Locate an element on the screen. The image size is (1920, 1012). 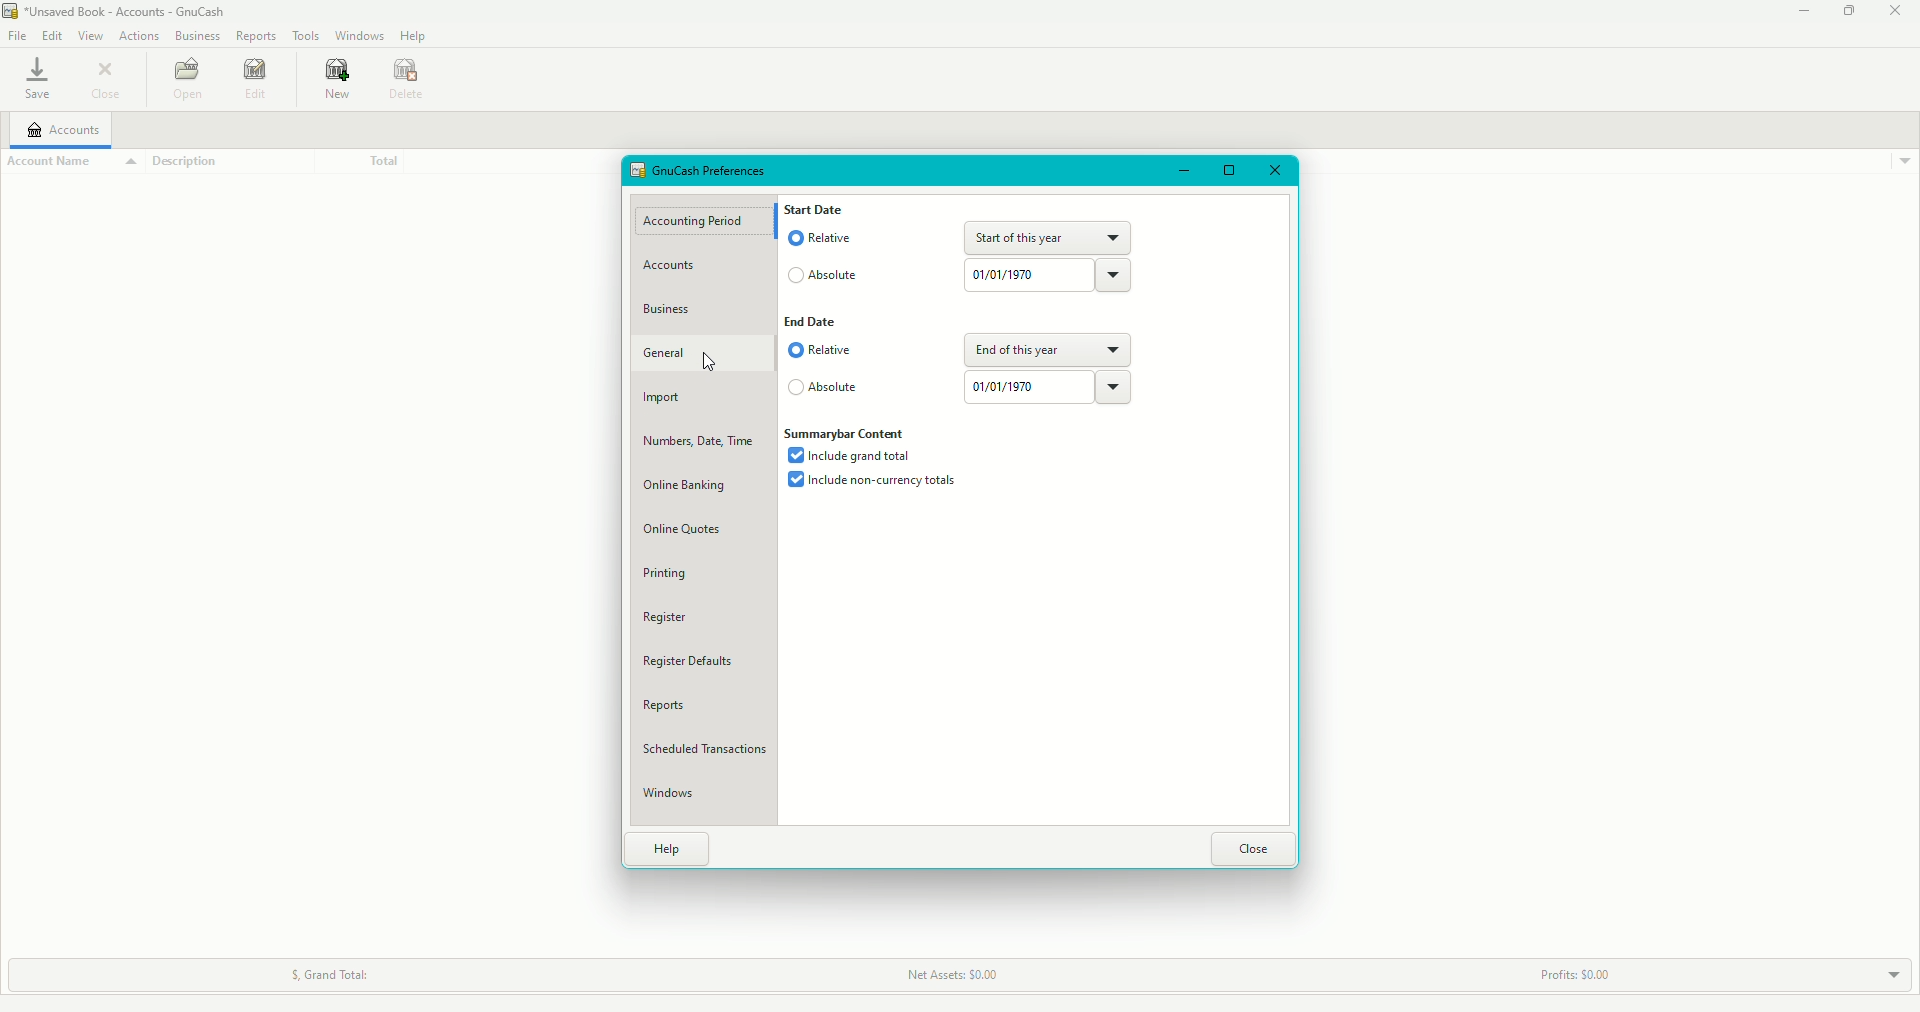
End Date is located at coordinates (808, 320).